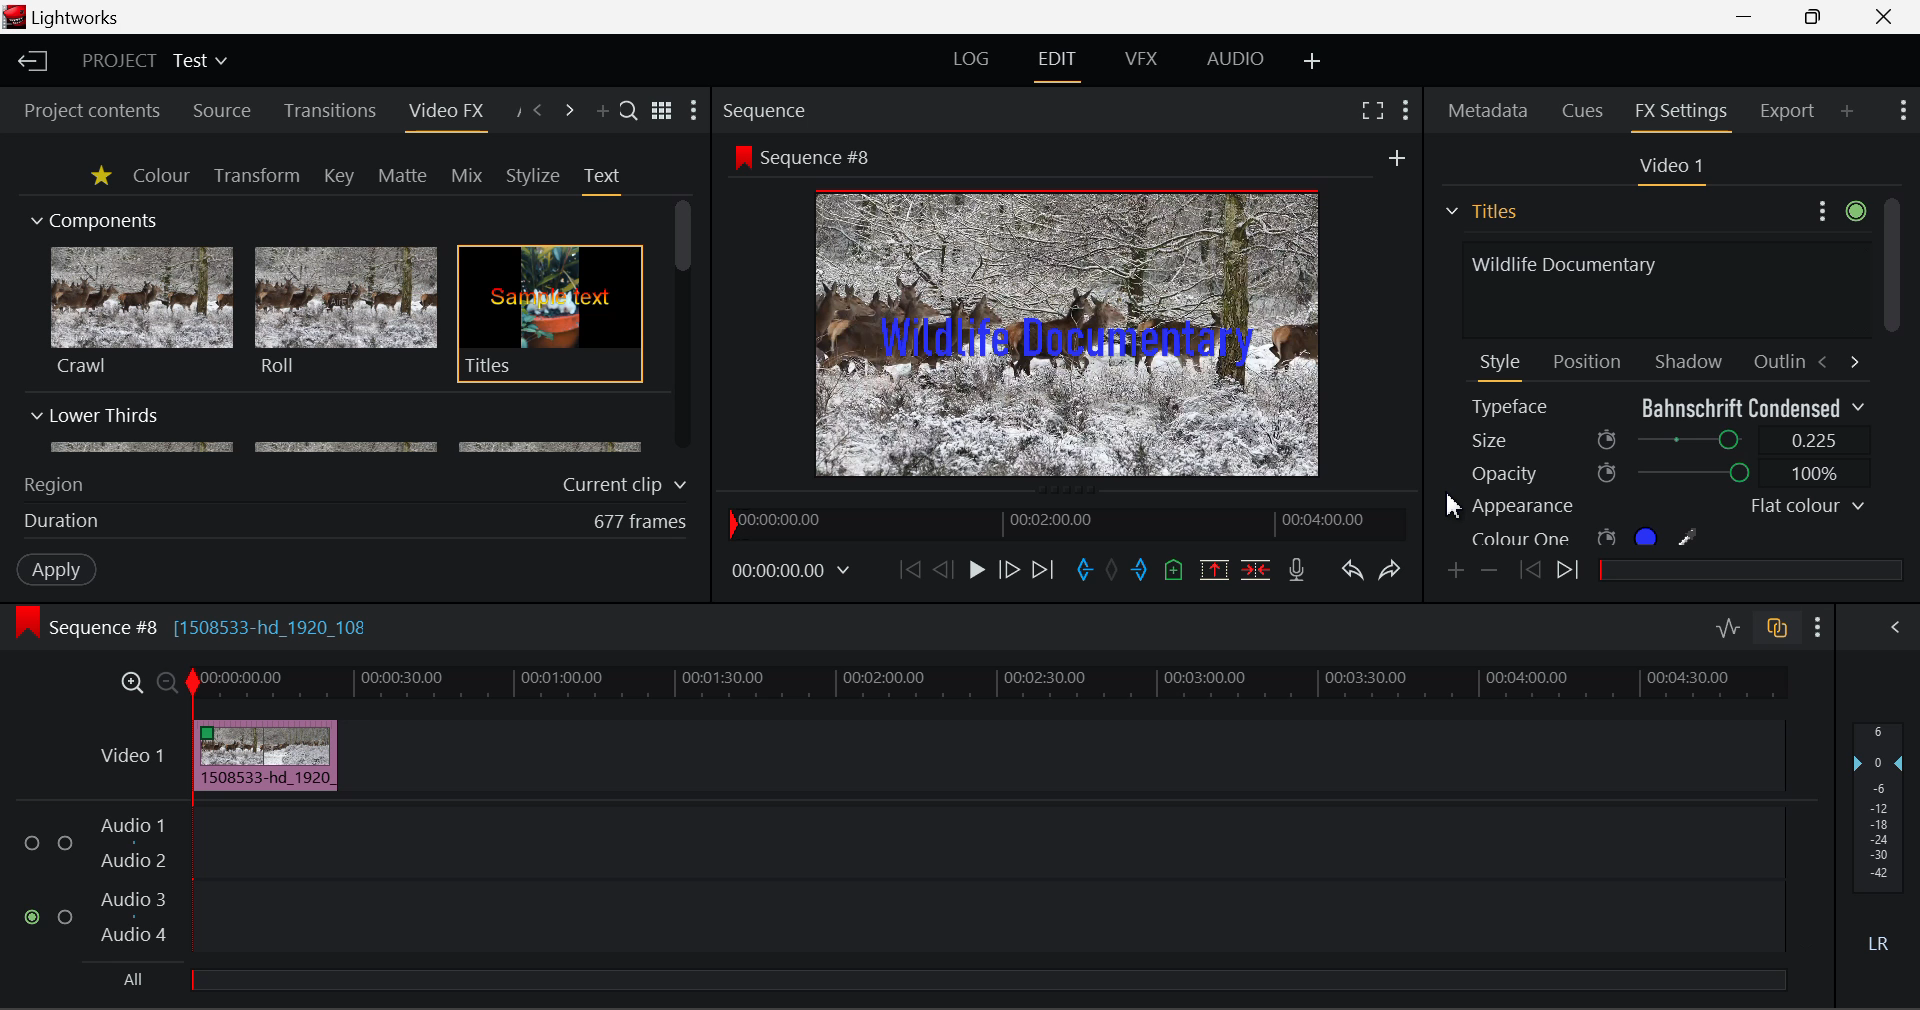  I want to click on VFX Layout, so click(1140, 59).